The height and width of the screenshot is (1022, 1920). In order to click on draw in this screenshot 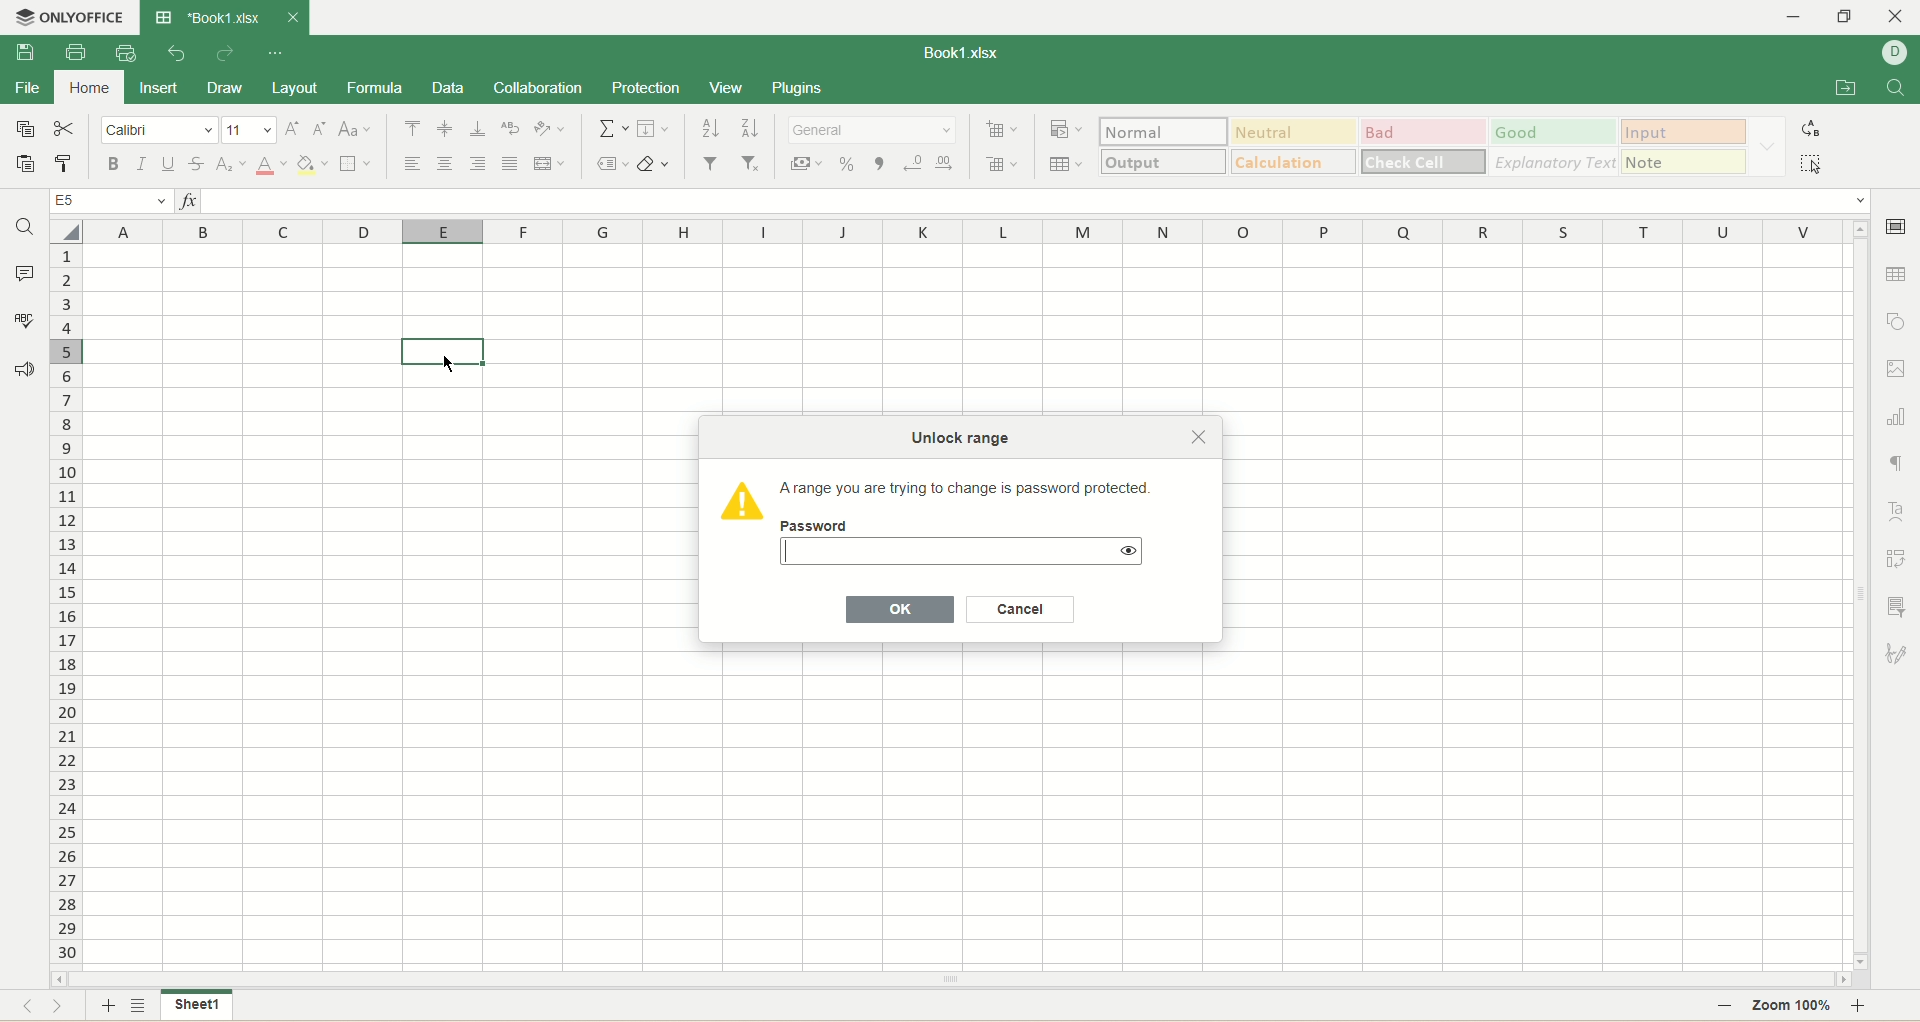, I will do `click(231, 89)`.